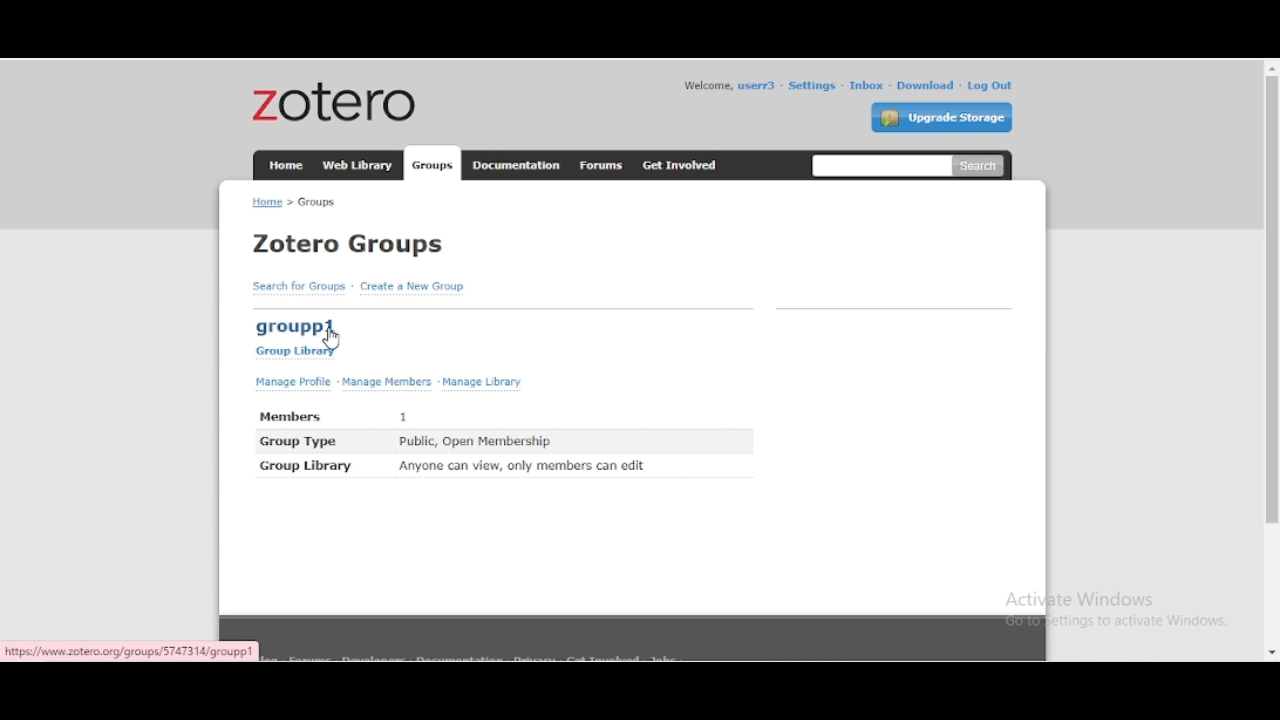  Describe the element at coordinates (387, 383) in the screenshot. I see `manage members` at that location.